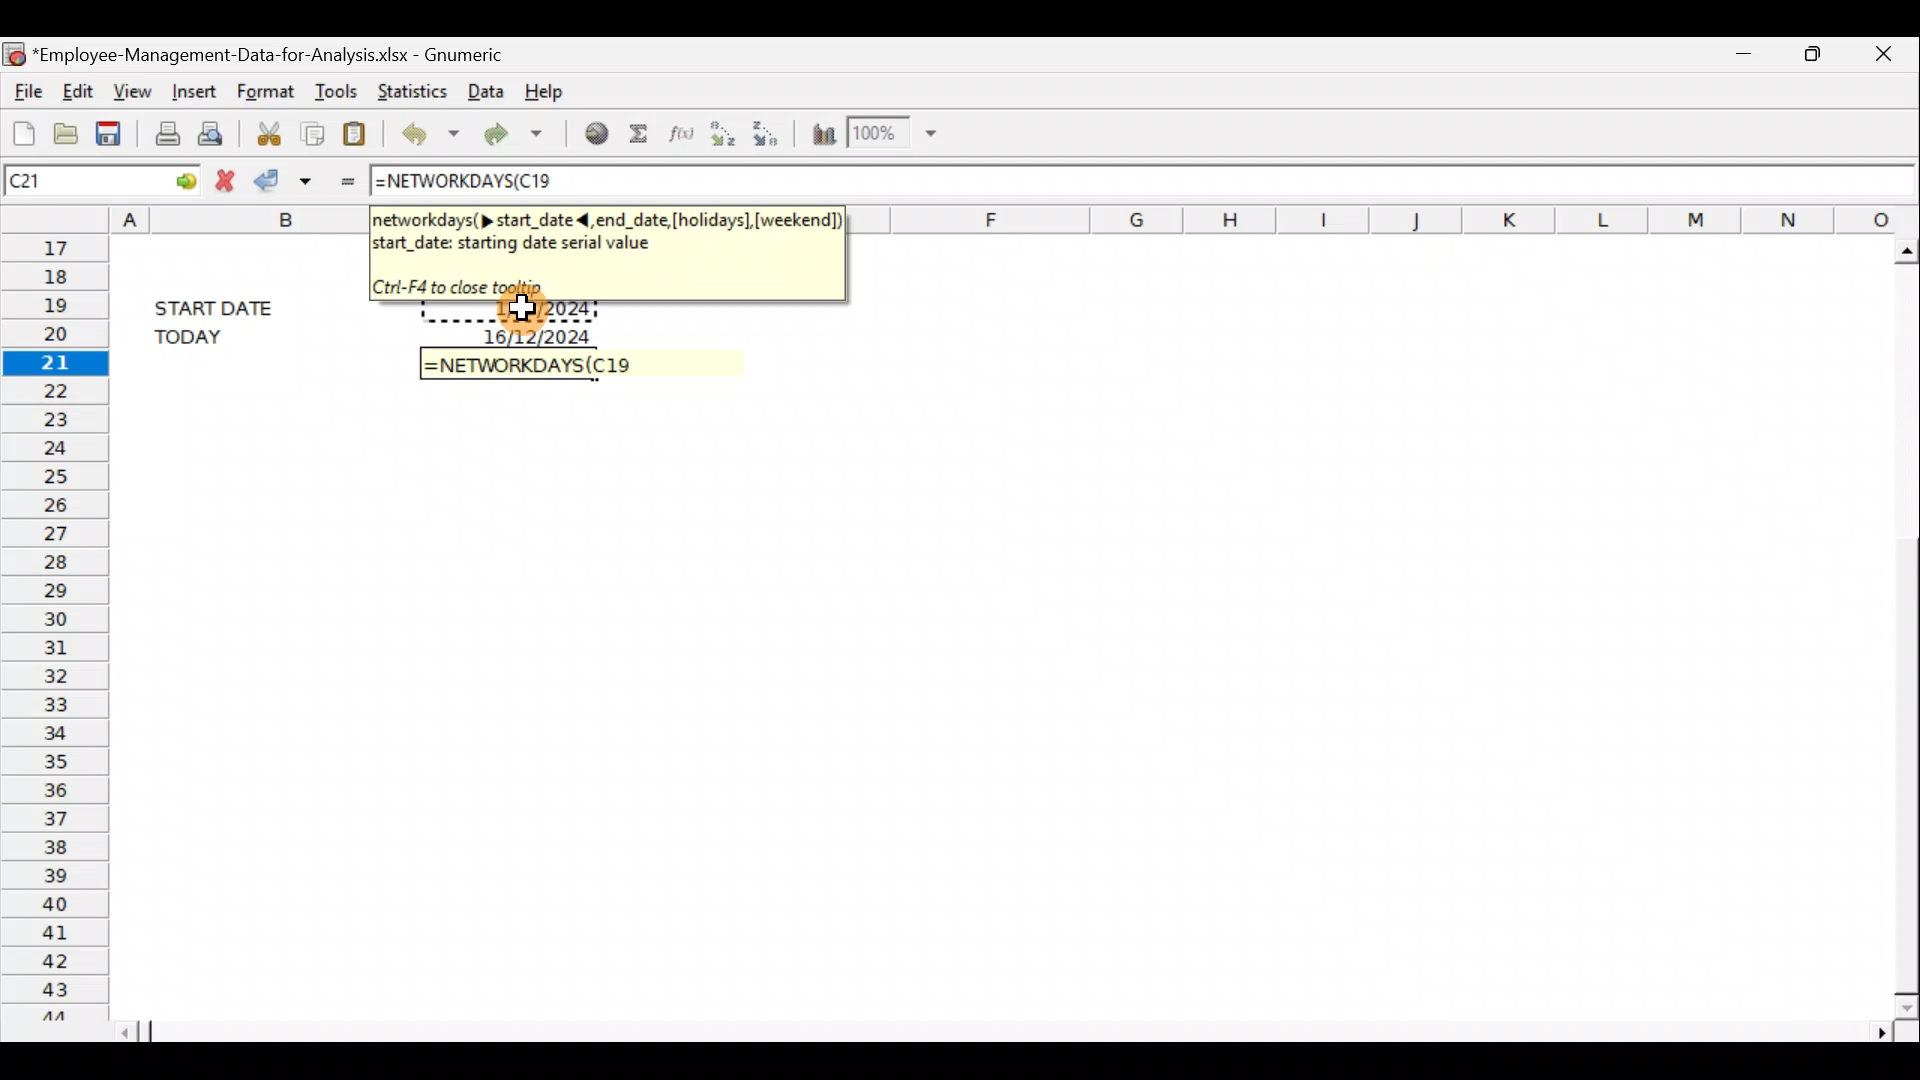 Image resolution: width=1920 pixels, height=1080 pixels. What do you see at coordinates (426, 131) in the screenshot?
I see `Undo last action` at bounding box center [426, 131].